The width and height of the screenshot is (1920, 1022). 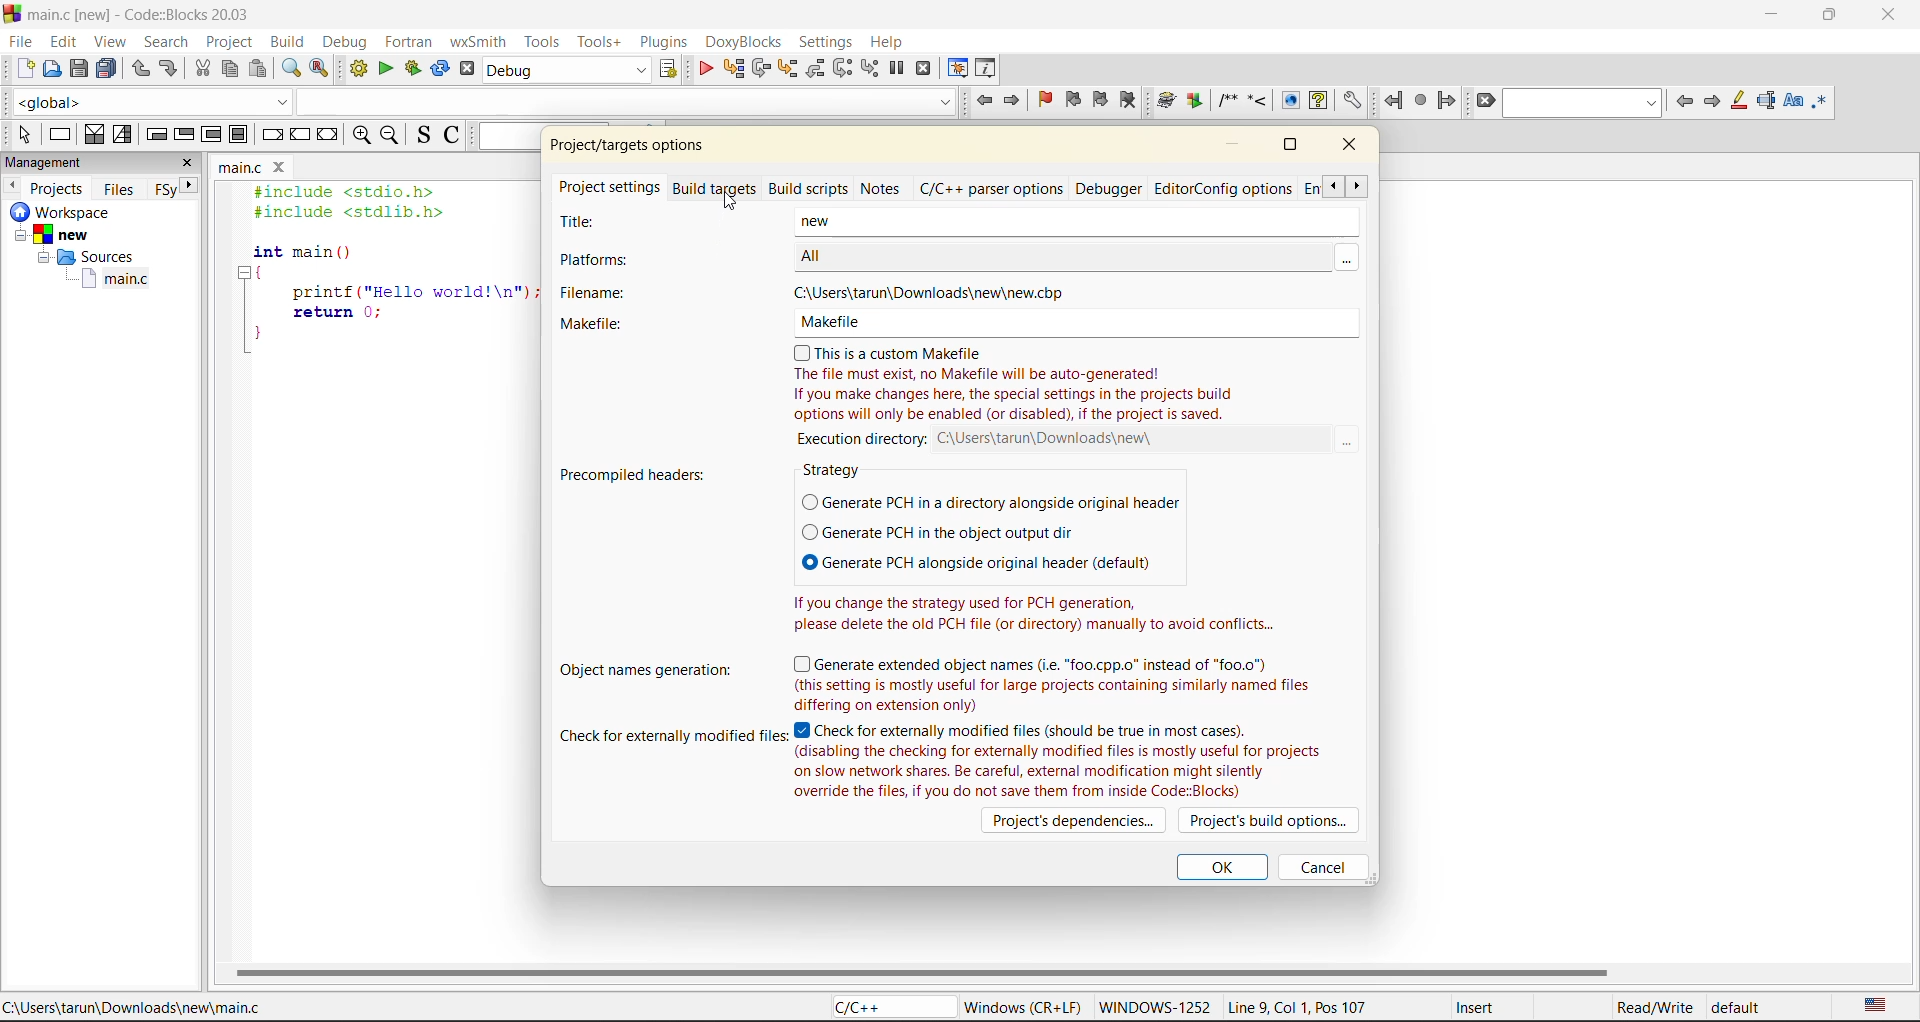 I want to click on Open DoxyBlocks' preferences, so click(x=1350, y=101).